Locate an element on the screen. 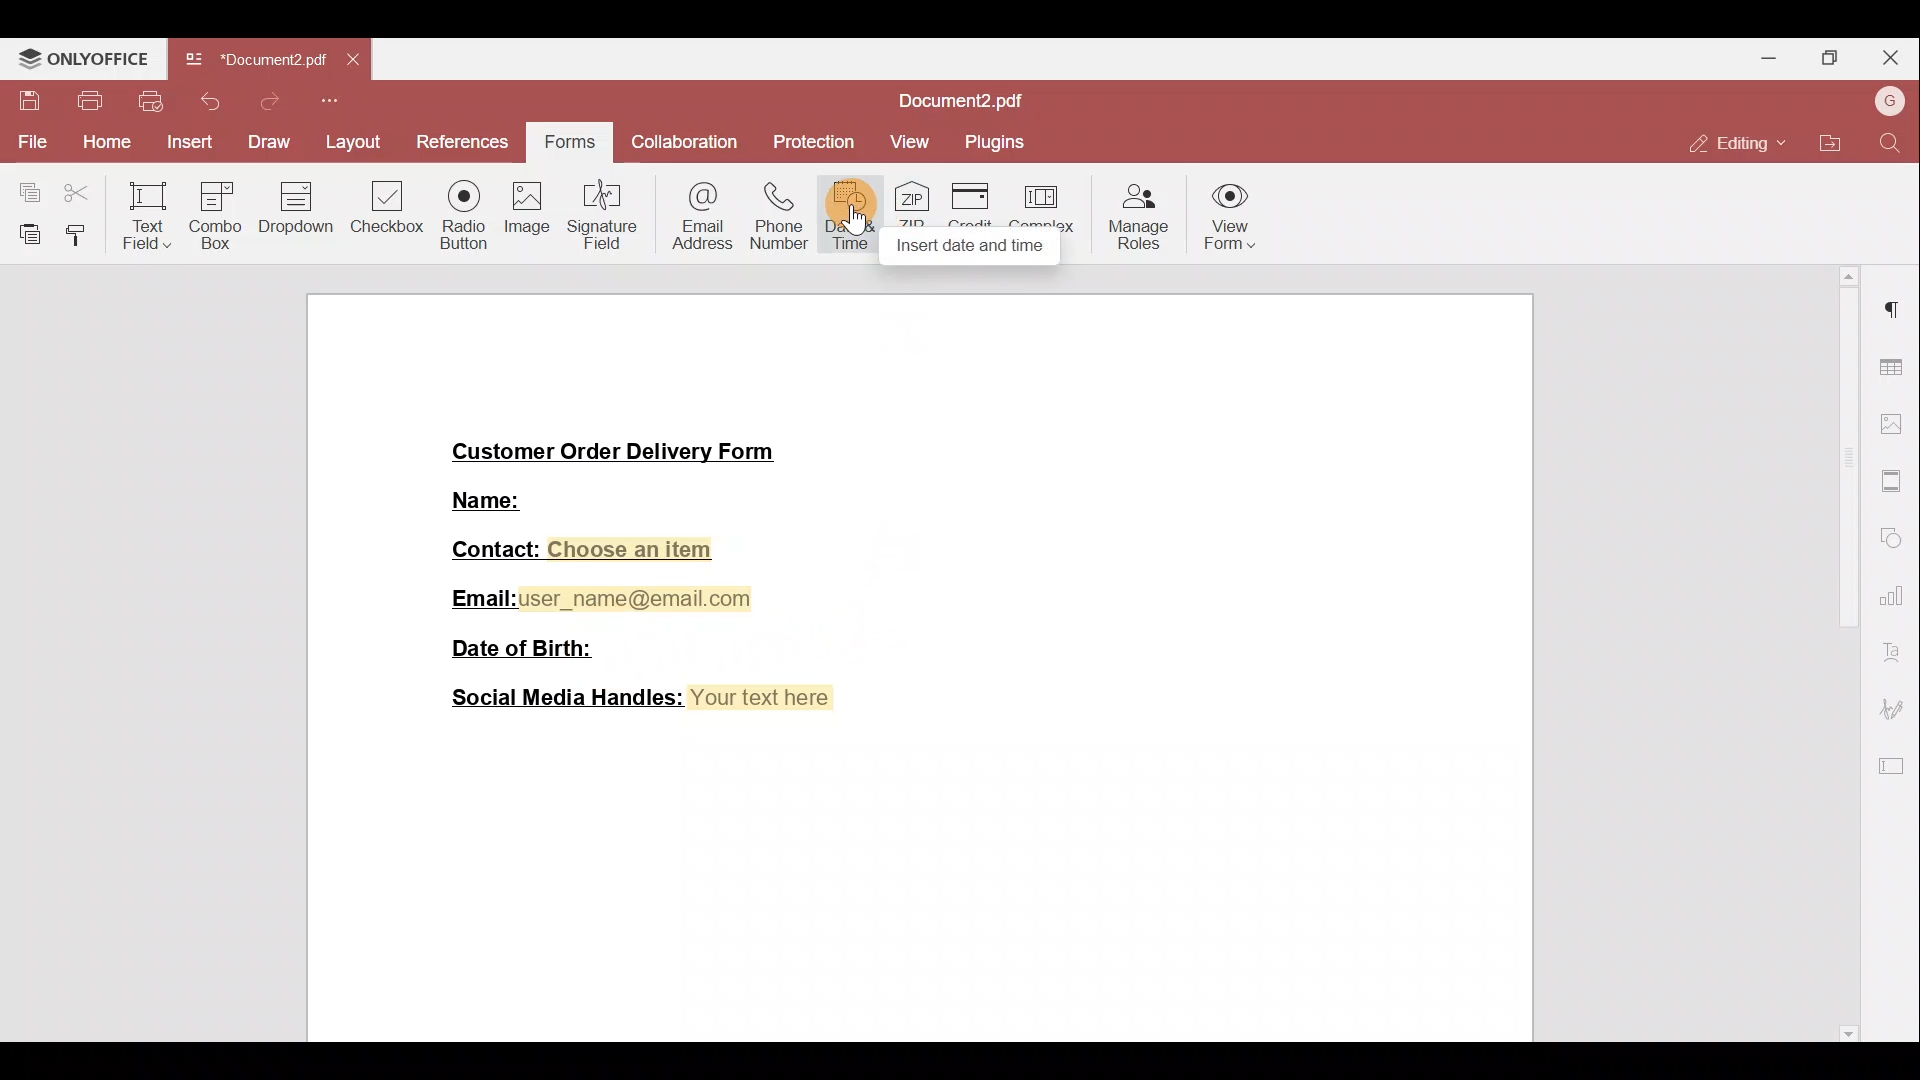 This screenshot has width=1920, height=1080. Paste is located at coordinates (24, 229).